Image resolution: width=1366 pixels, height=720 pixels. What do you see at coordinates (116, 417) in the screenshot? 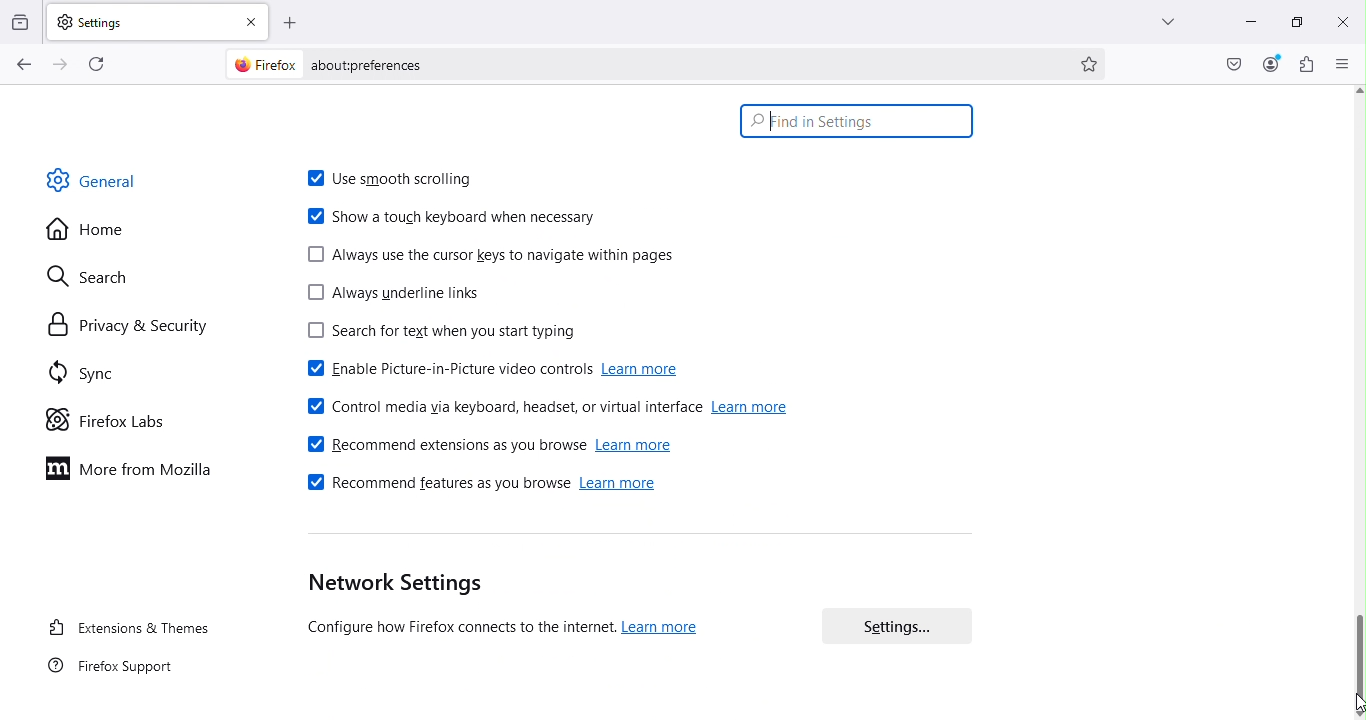
I see `Firefox labs` at bounding box center [116, 417].